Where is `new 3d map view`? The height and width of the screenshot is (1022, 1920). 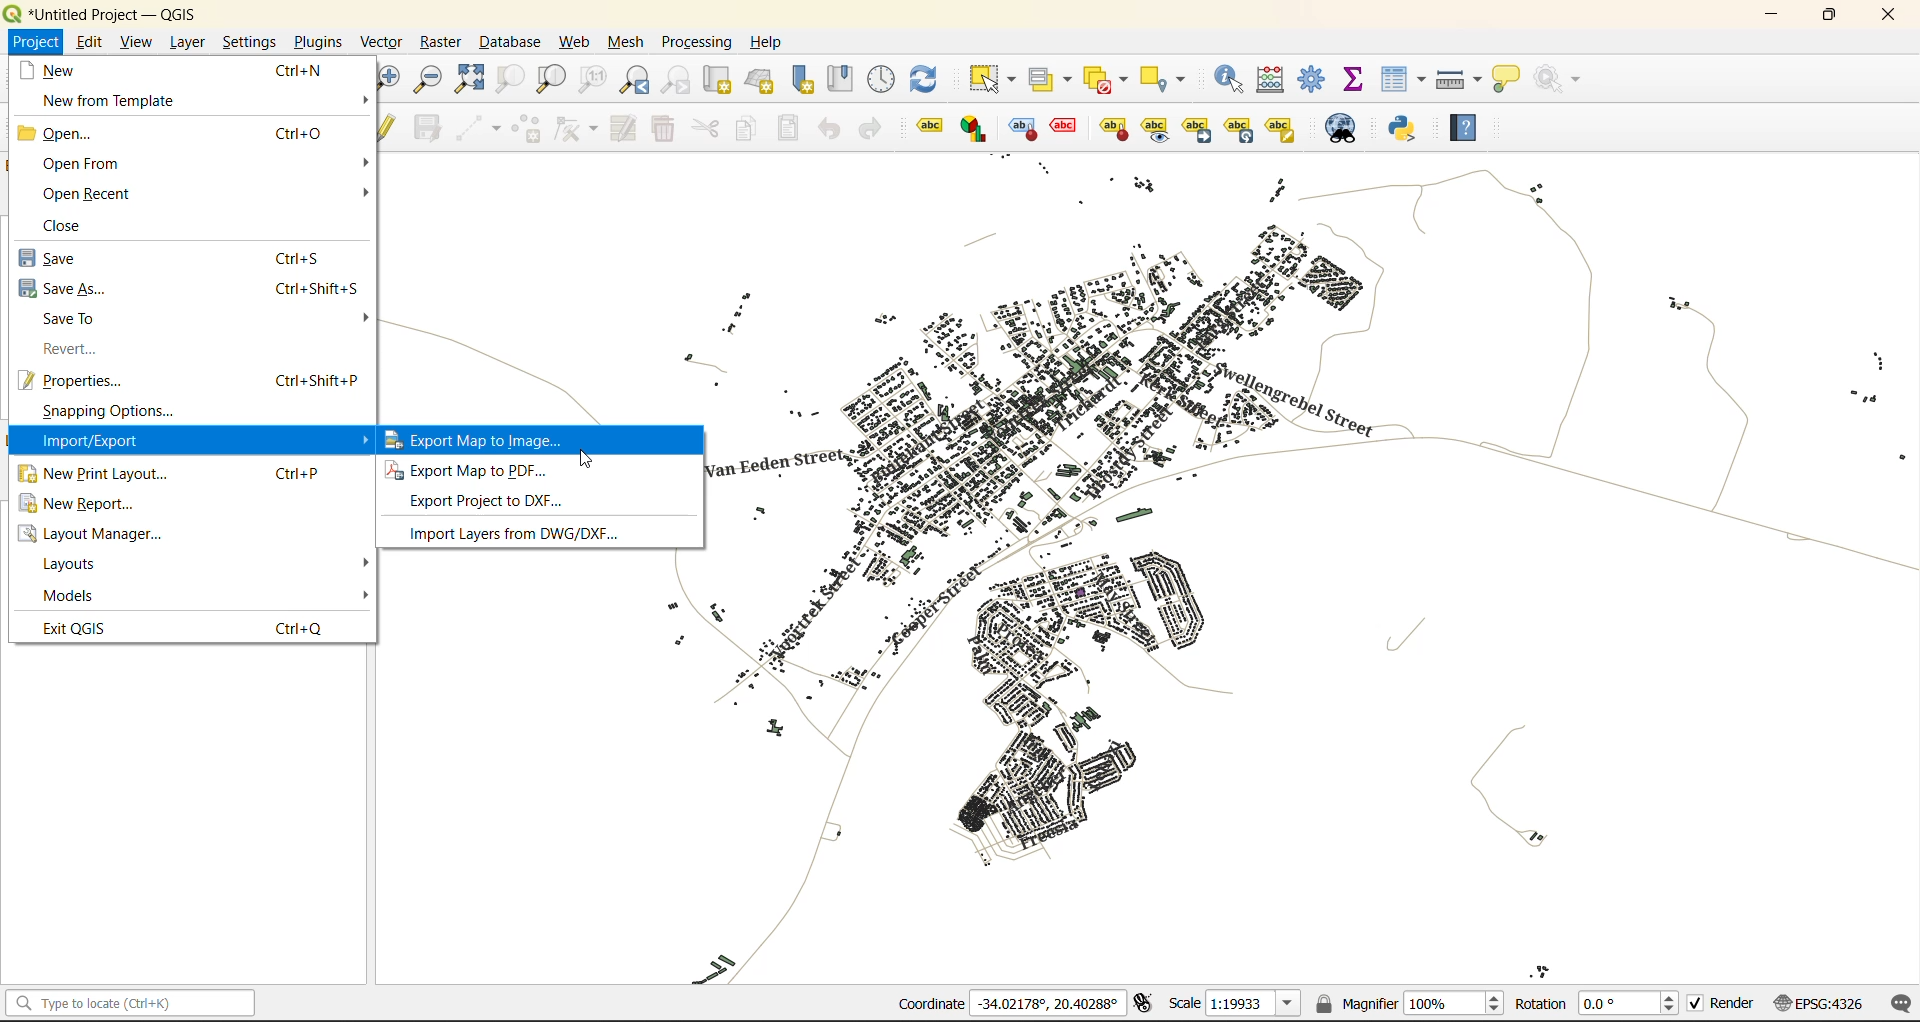
new 3d map view is located at coordinates (760, 78).